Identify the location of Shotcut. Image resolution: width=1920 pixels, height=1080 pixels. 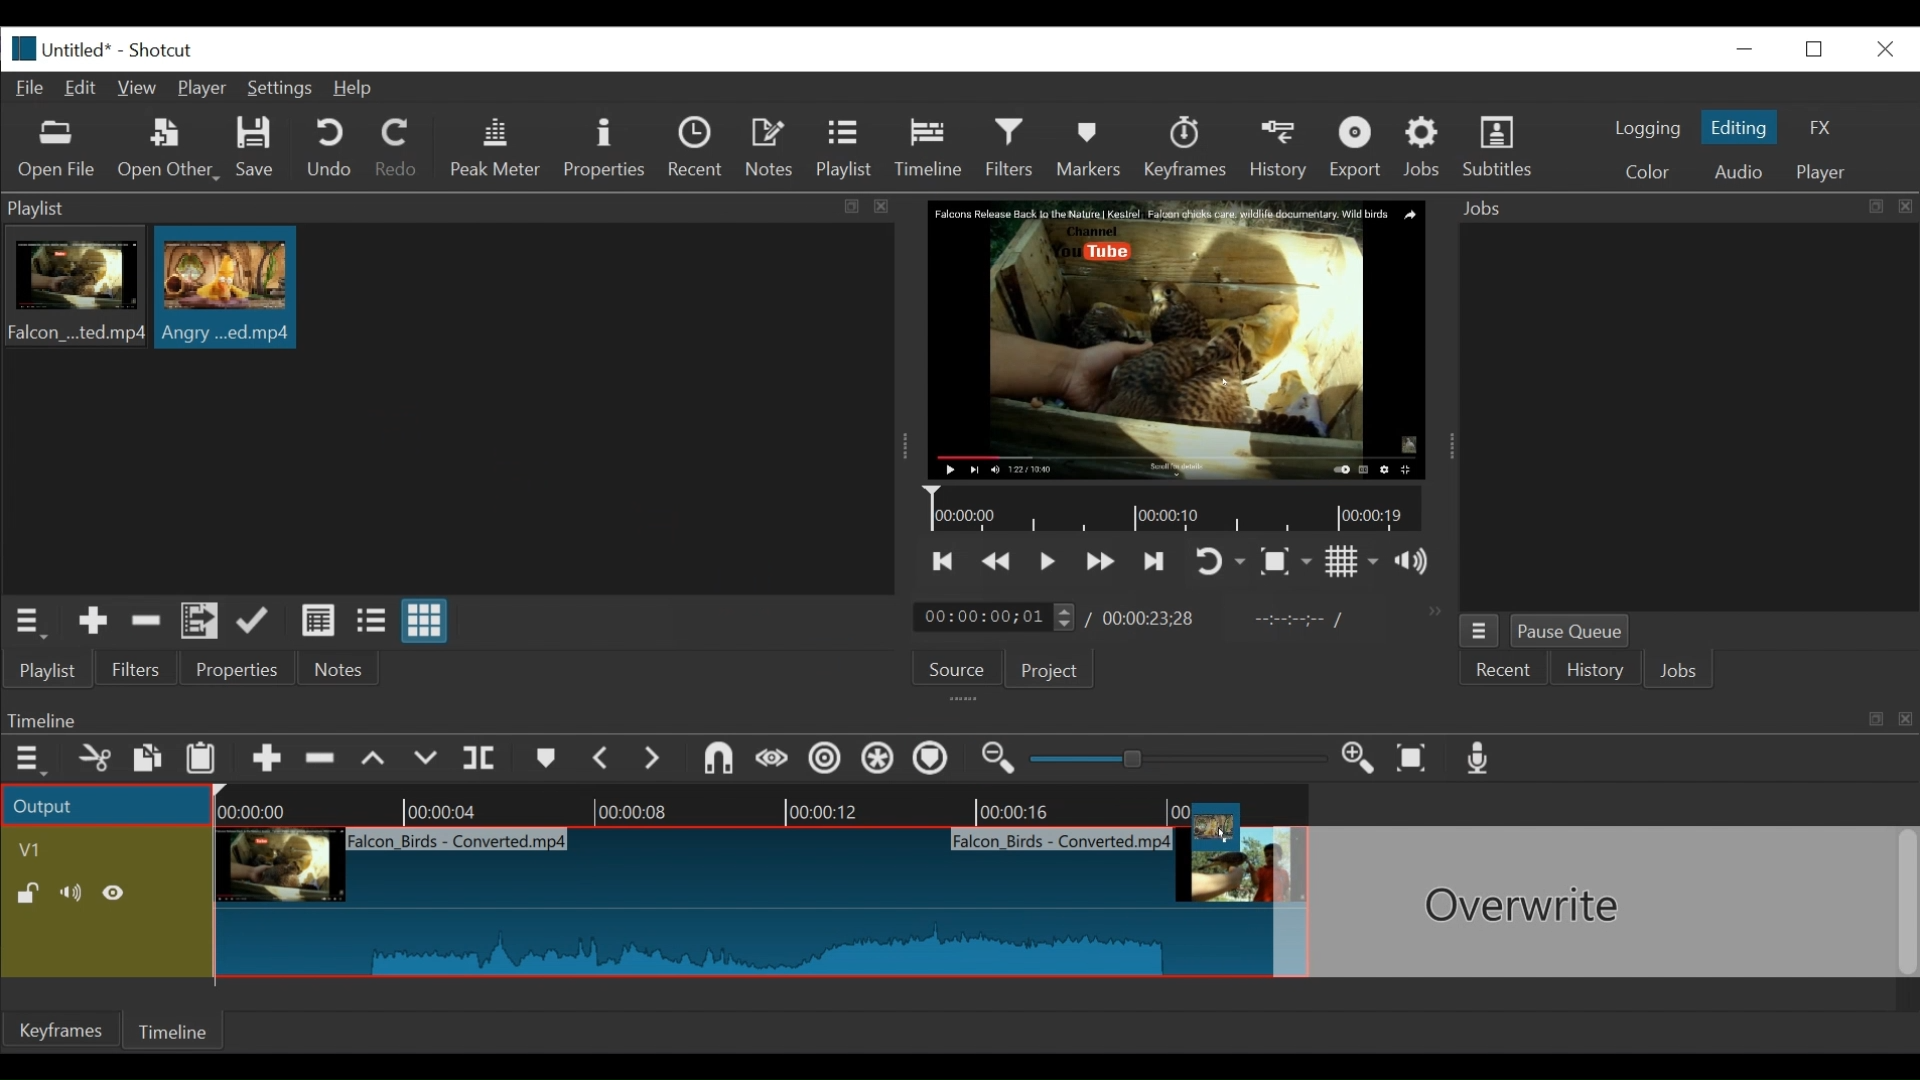
(160, 52).